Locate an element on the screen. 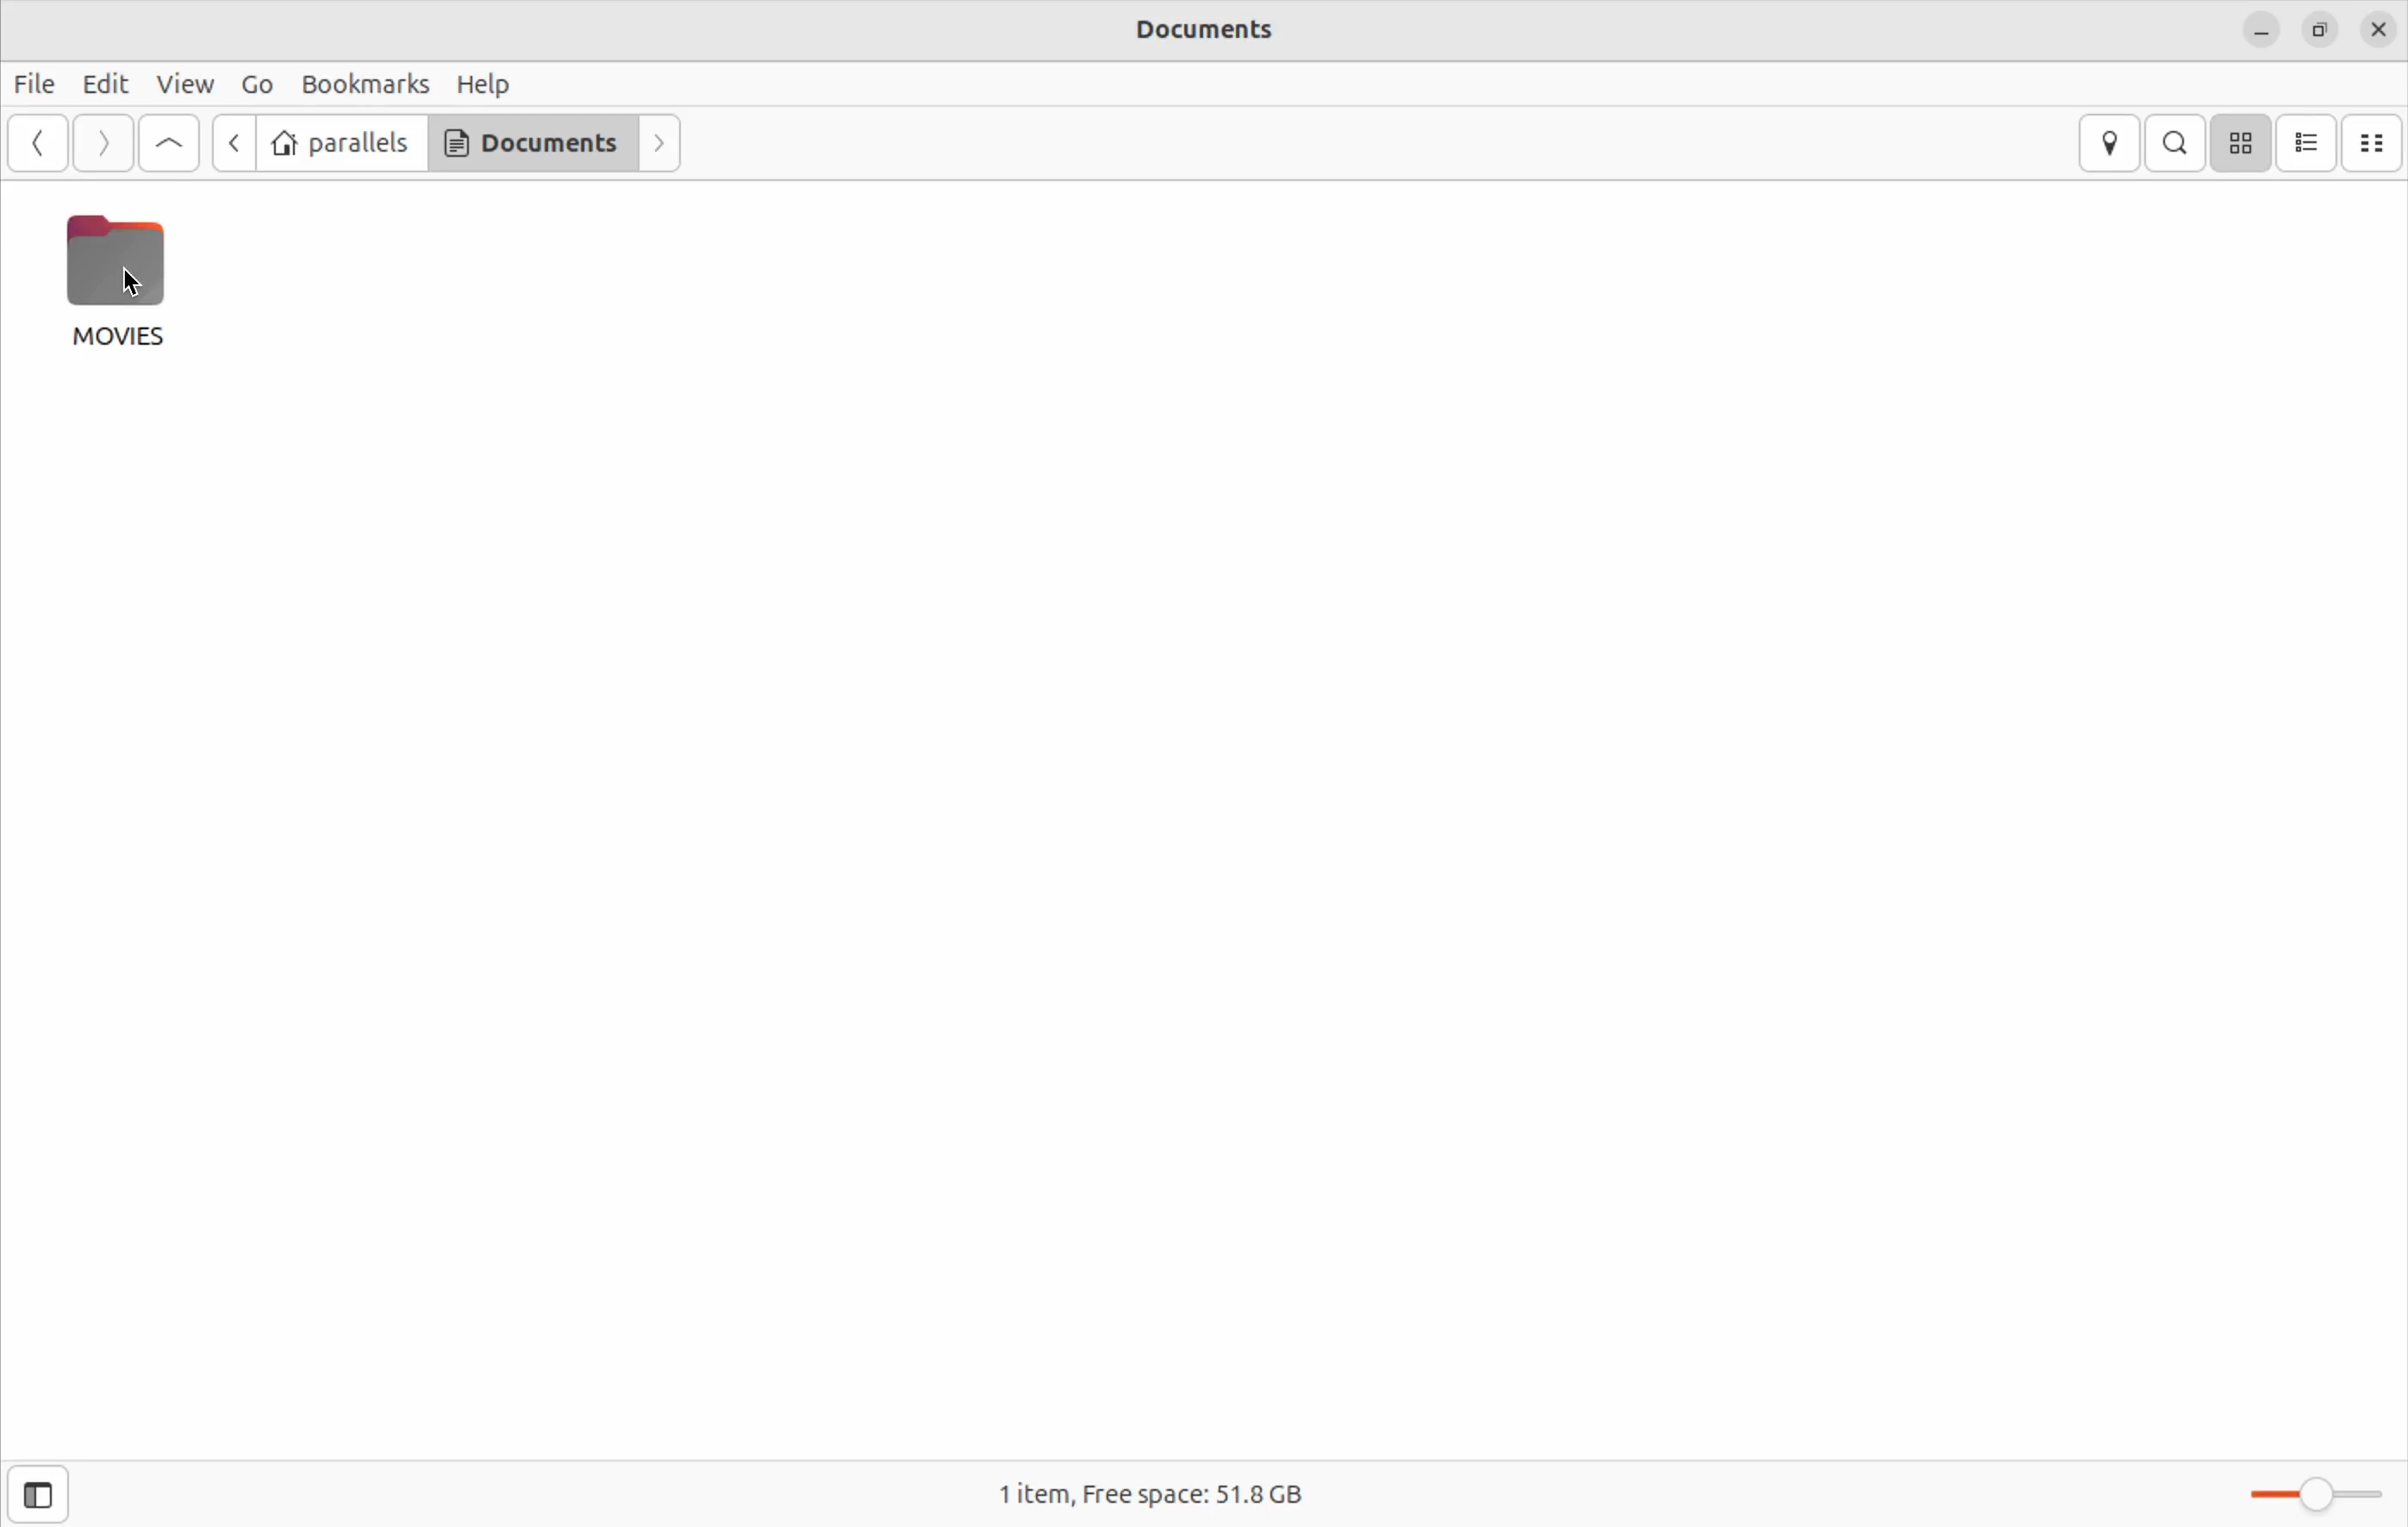 The height and width of the screenshot is (1527, 2408). Edit is located at coordinates (106, 83).